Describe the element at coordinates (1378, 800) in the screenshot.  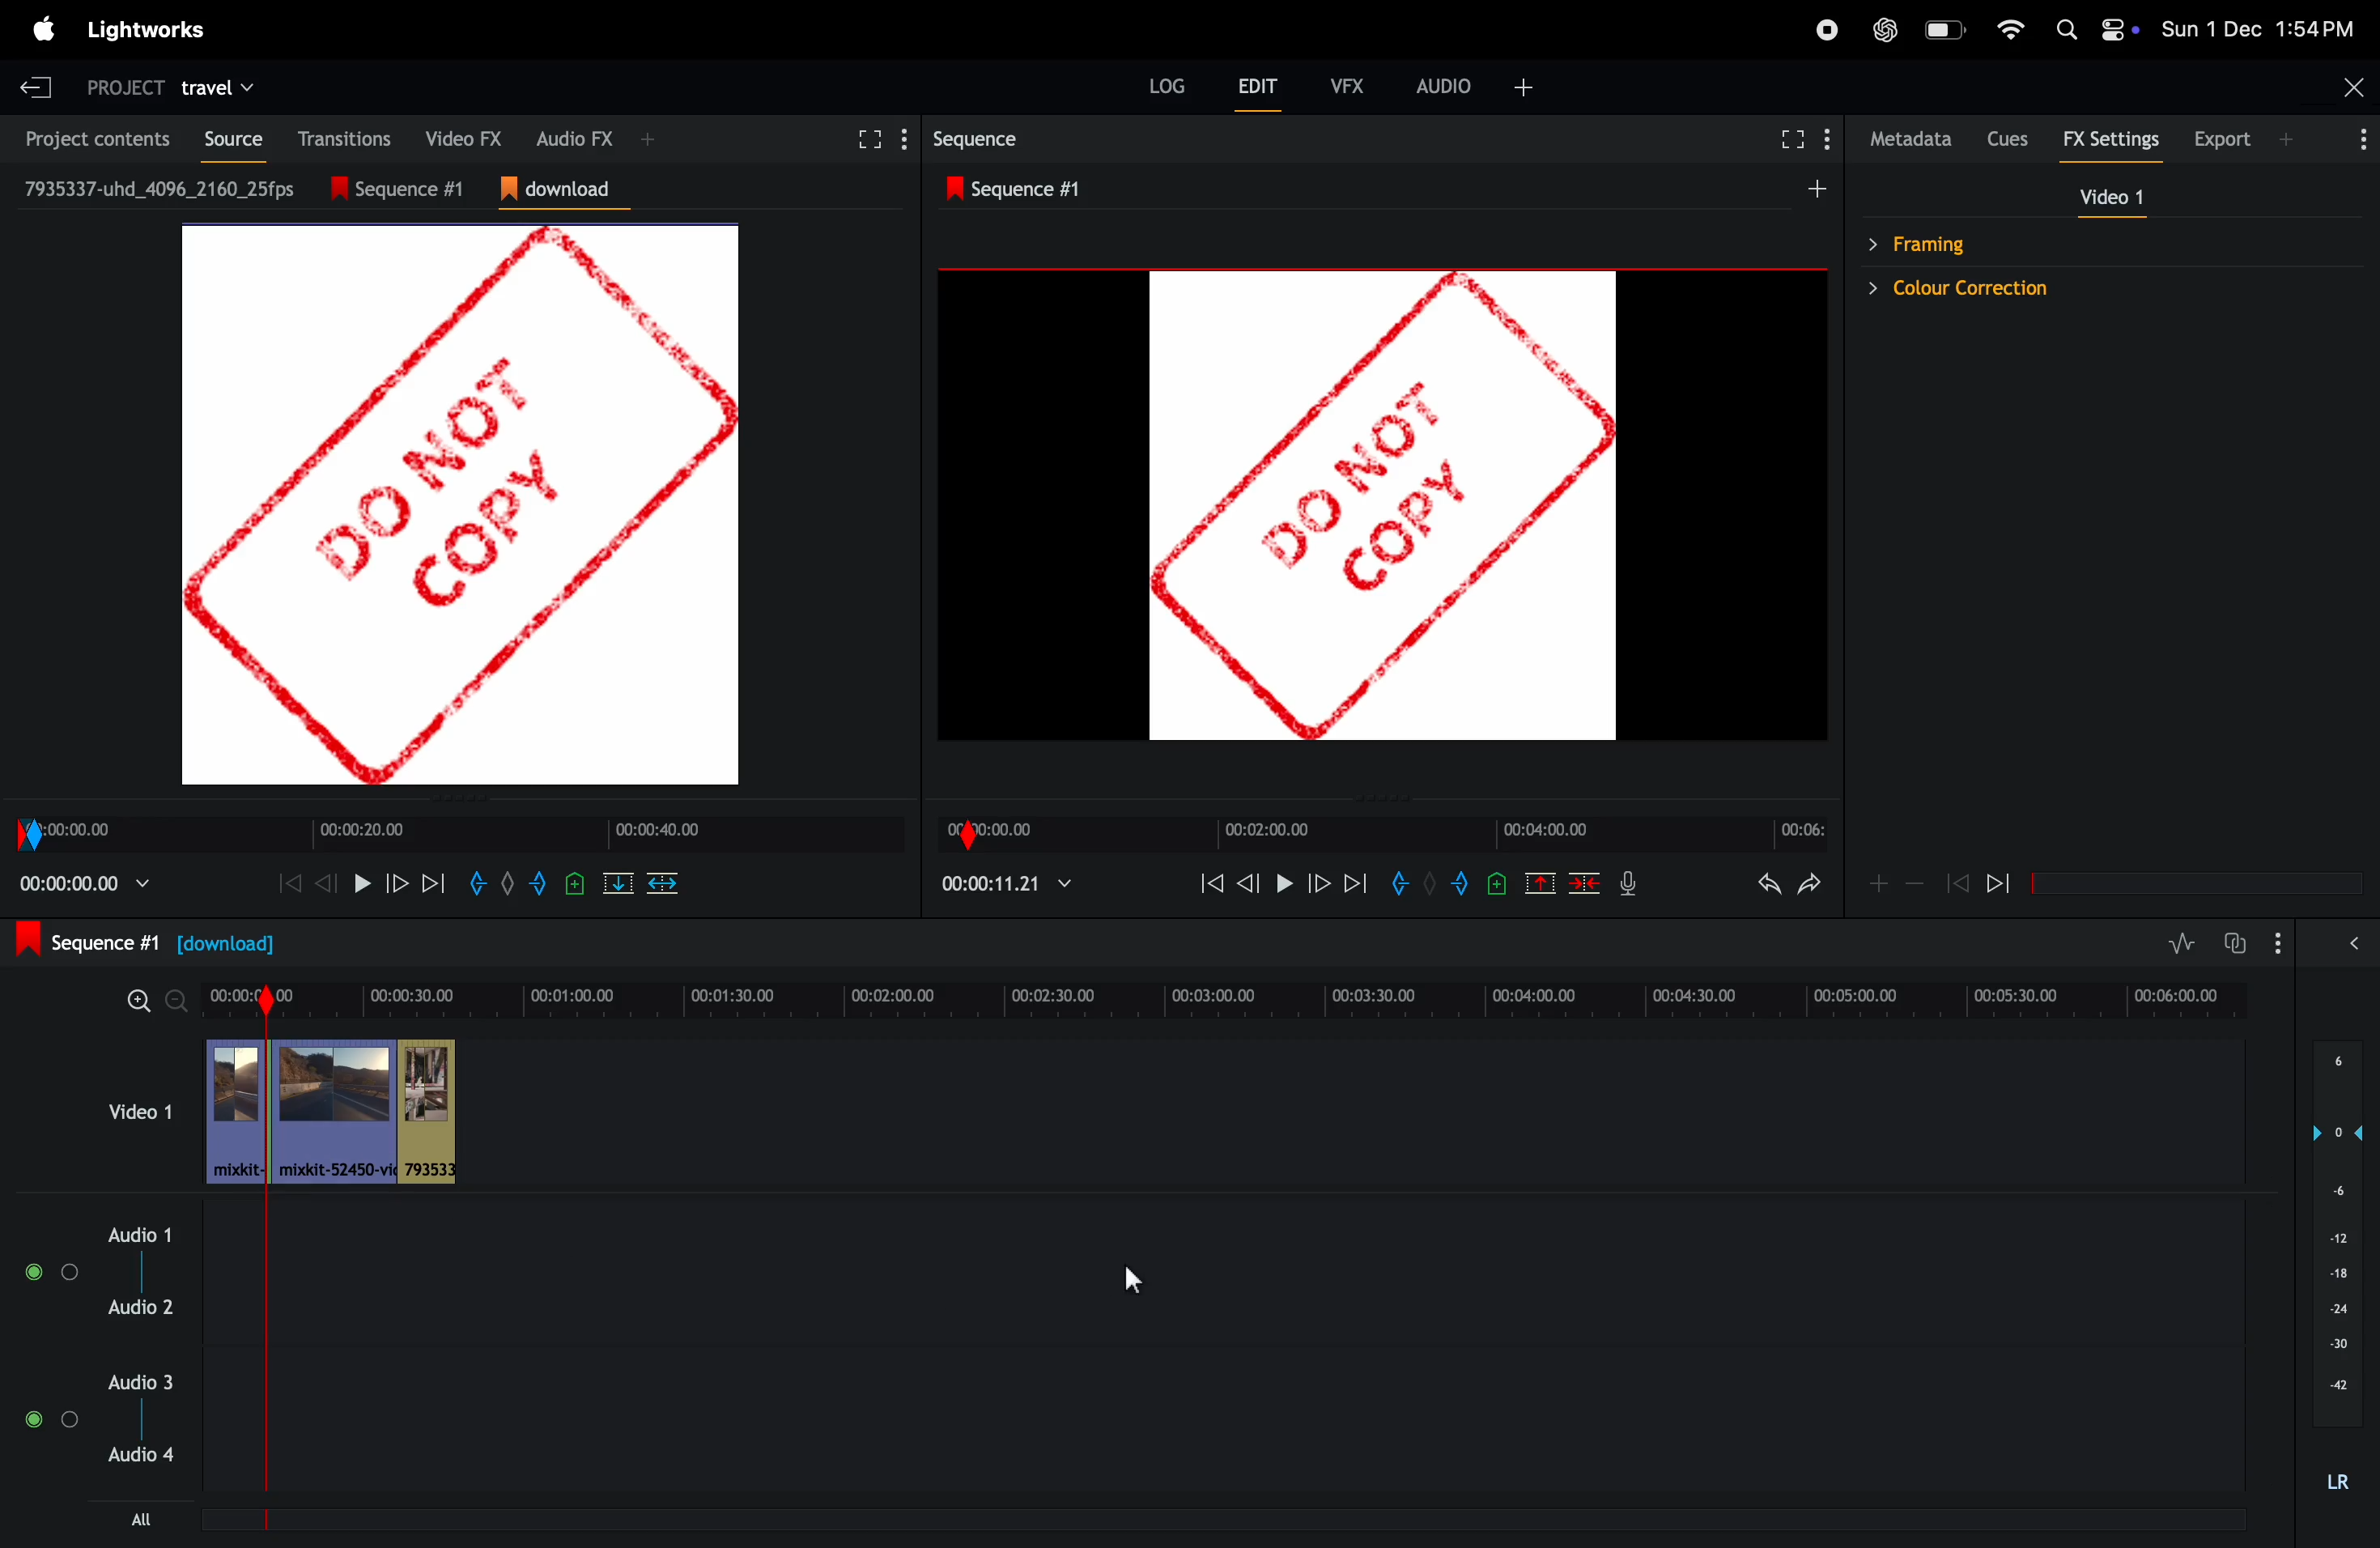
I see `Drag to change dimension` at that location.